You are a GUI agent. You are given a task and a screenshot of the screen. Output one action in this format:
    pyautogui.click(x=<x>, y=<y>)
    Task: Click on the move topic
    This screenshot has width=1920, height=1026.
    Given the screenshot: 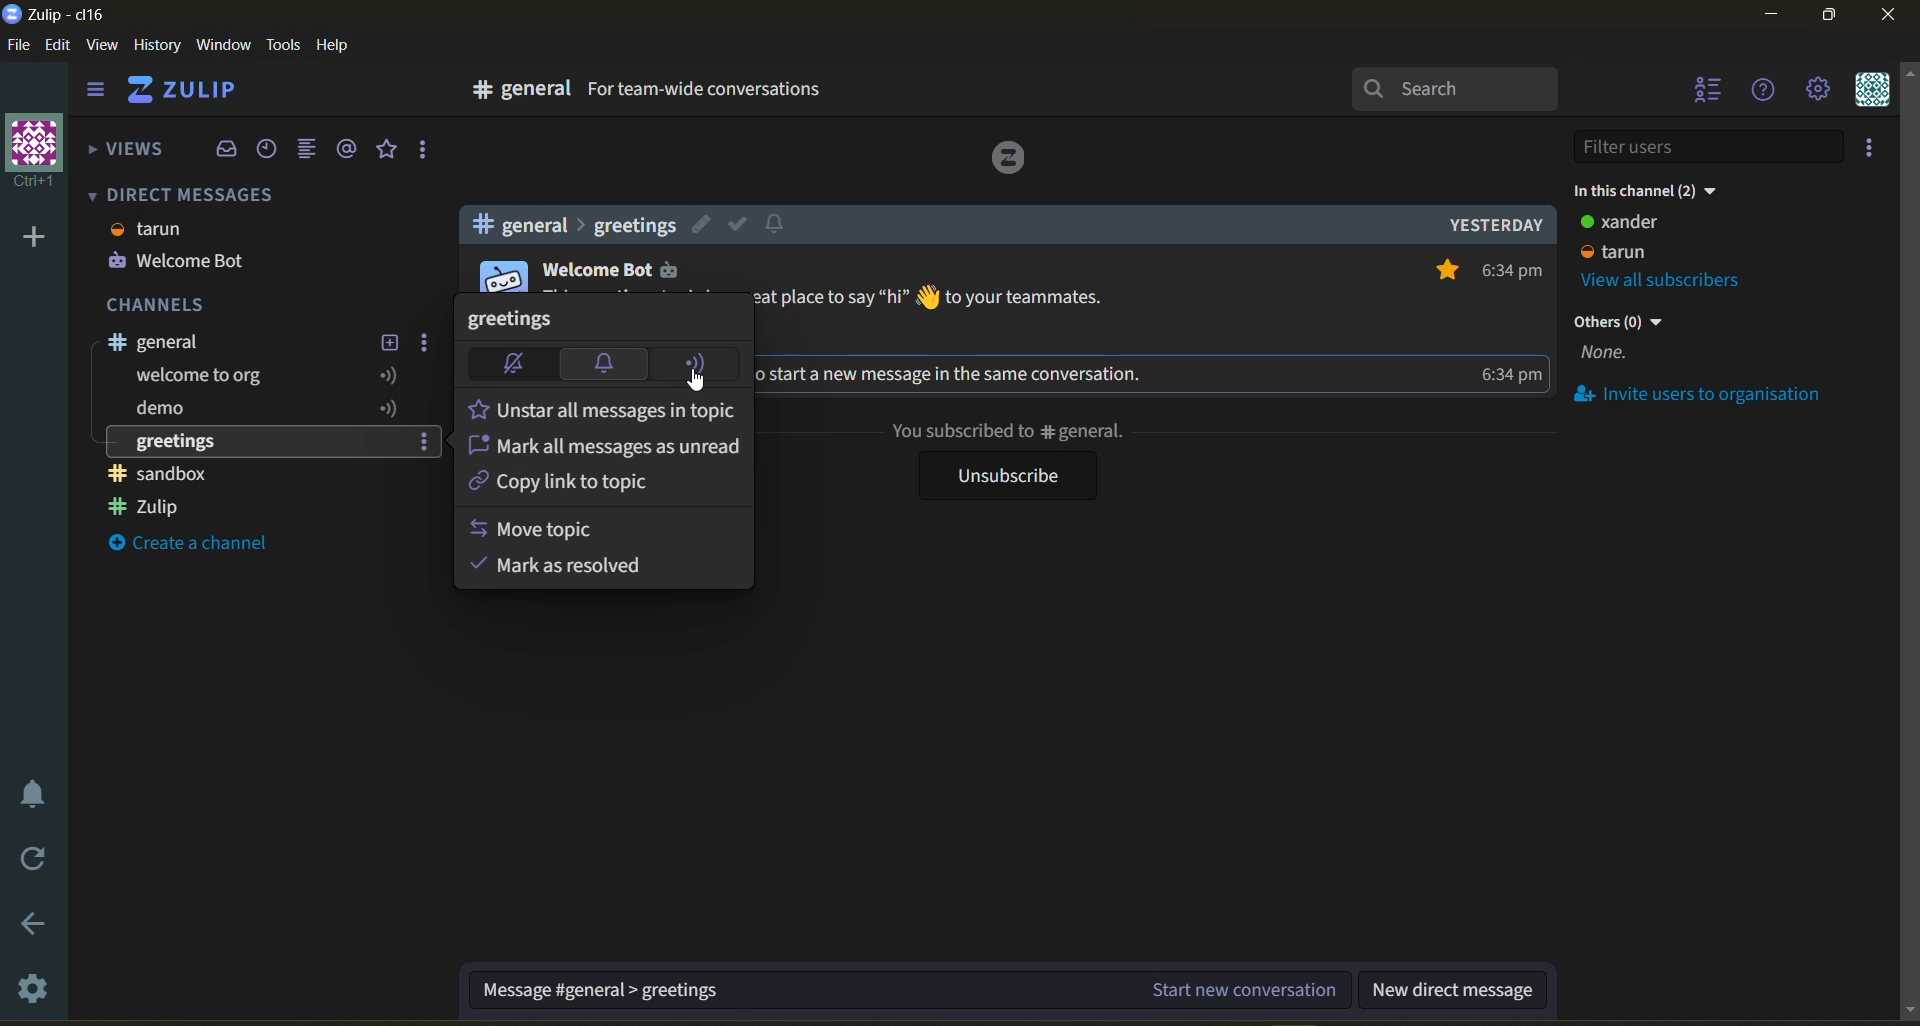 What is the action you would take?
    pyautogui.click(x=545, y=531)
    